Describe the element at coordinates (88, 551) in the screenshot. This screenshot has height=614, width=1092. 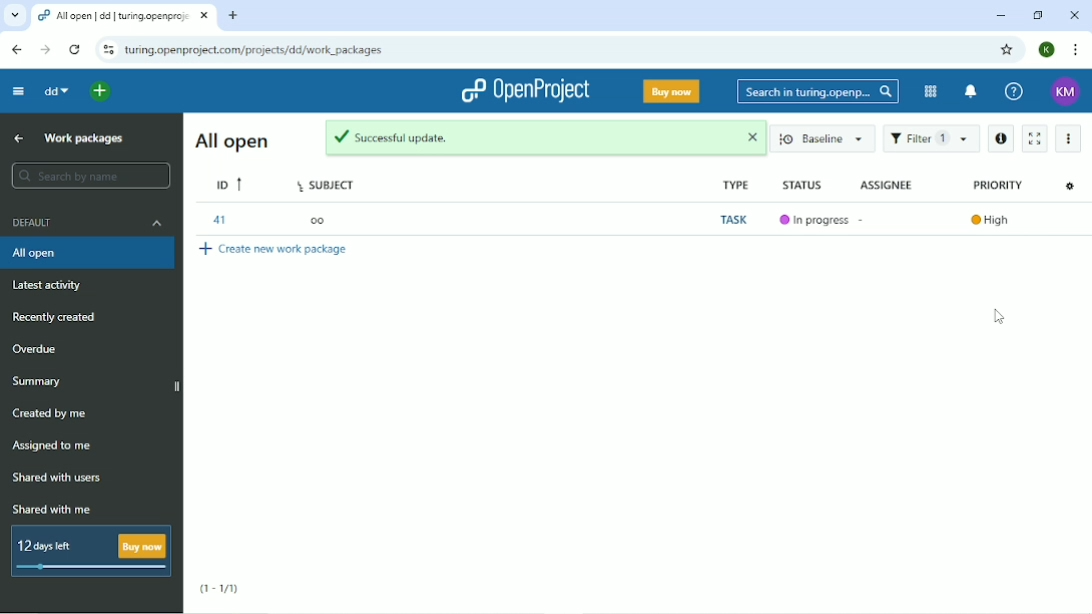
I see `12 days left Buy now` at that location.